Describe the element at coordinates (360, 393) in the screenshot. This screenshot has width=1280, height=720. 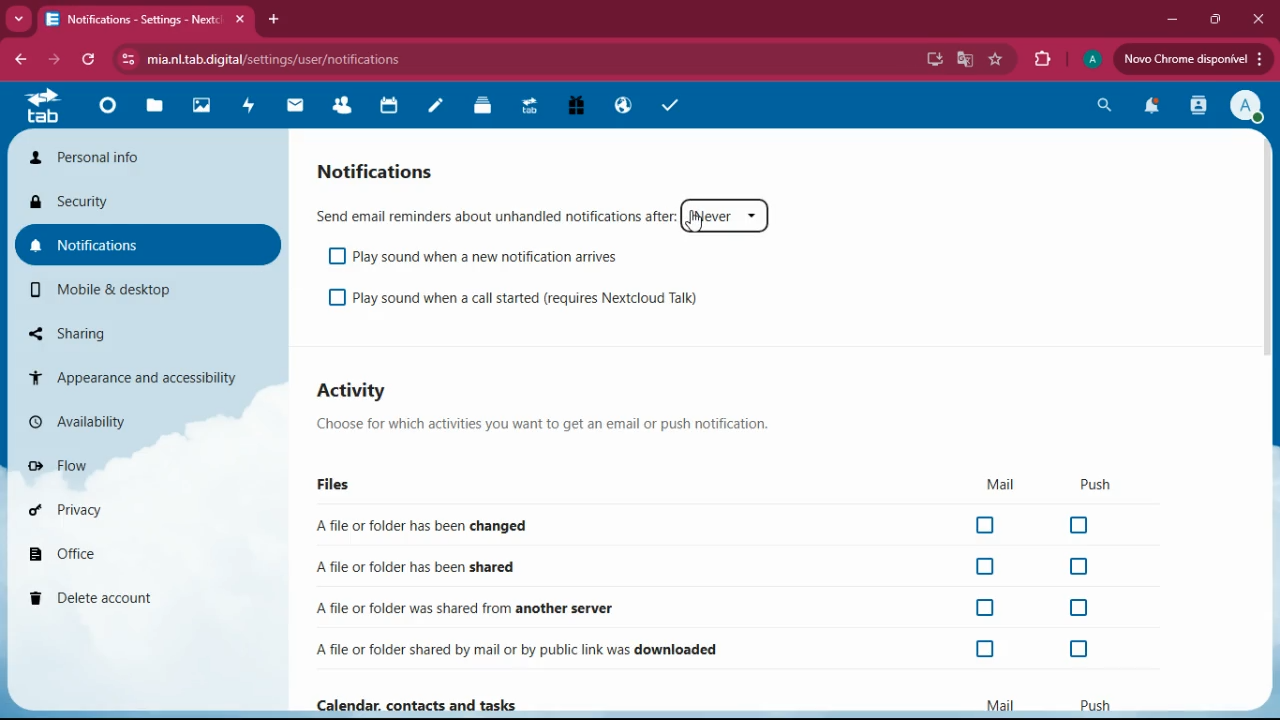
I see `activity` at that location.